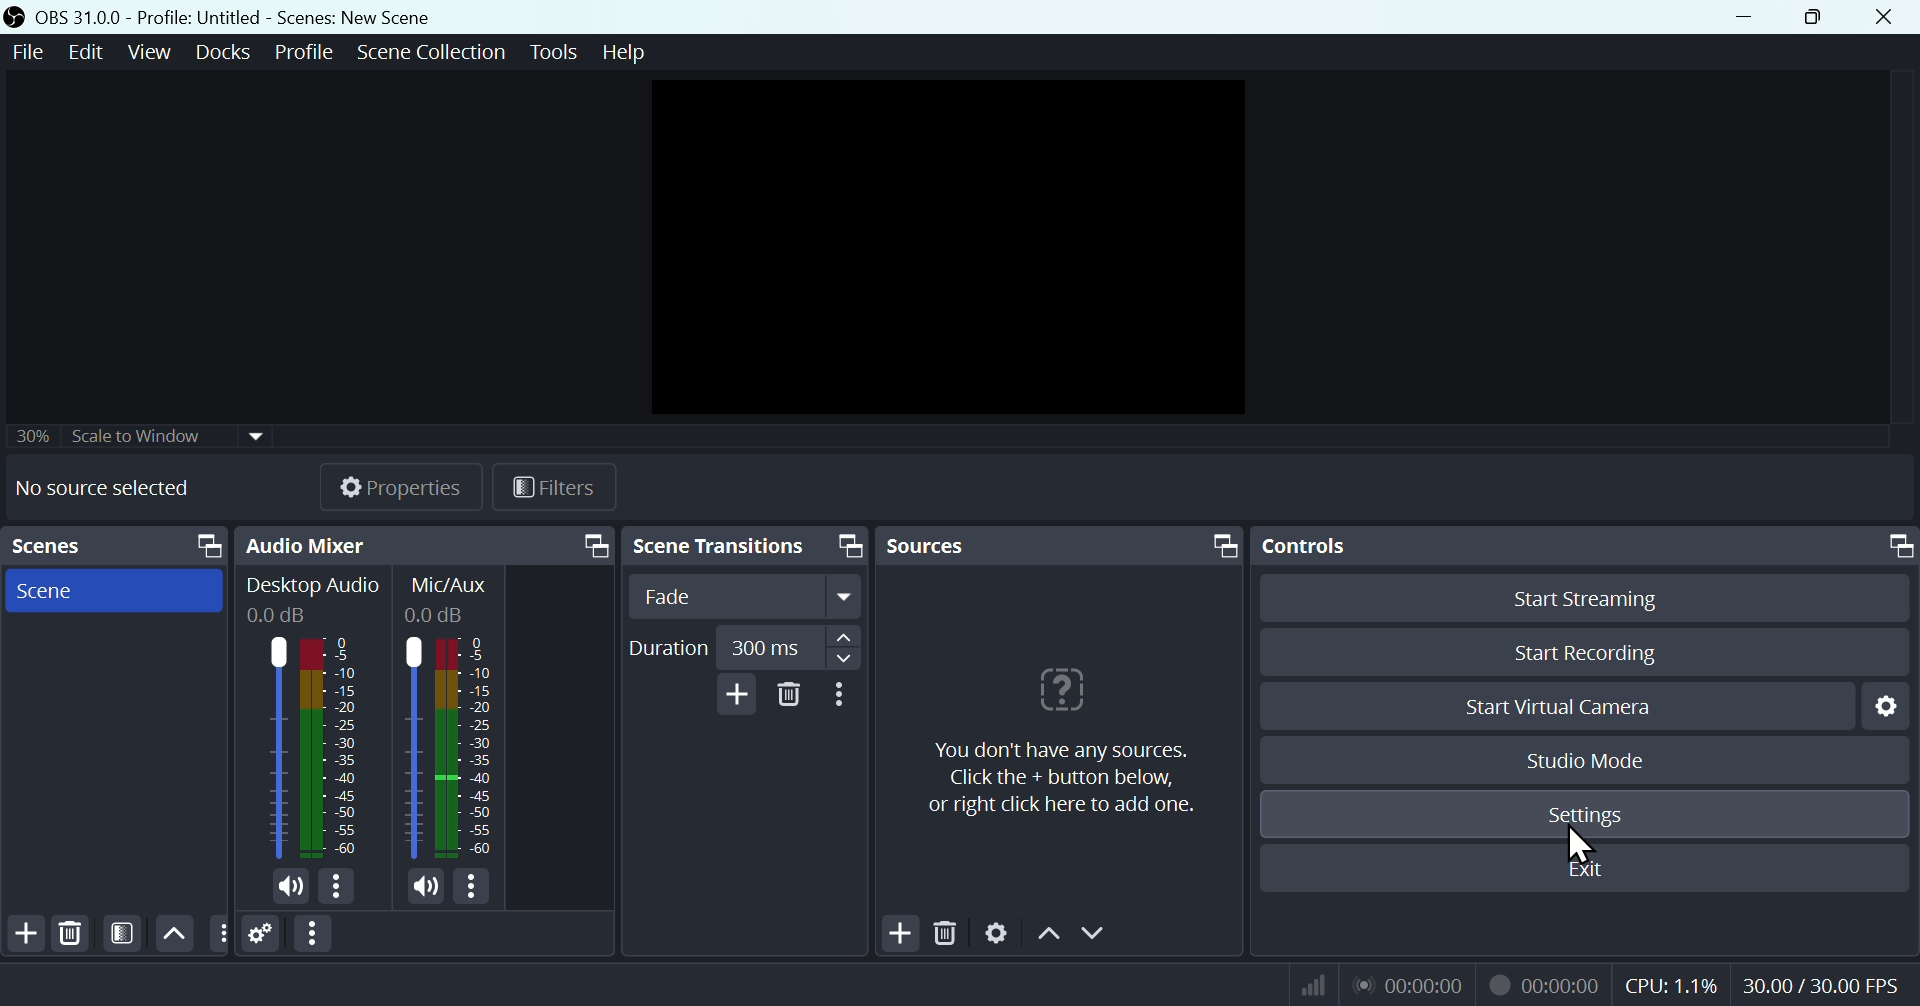 Image resolution: width=1920 pixels, height=1006 pixels. I want to click on Start recording, so click(1571, 656).